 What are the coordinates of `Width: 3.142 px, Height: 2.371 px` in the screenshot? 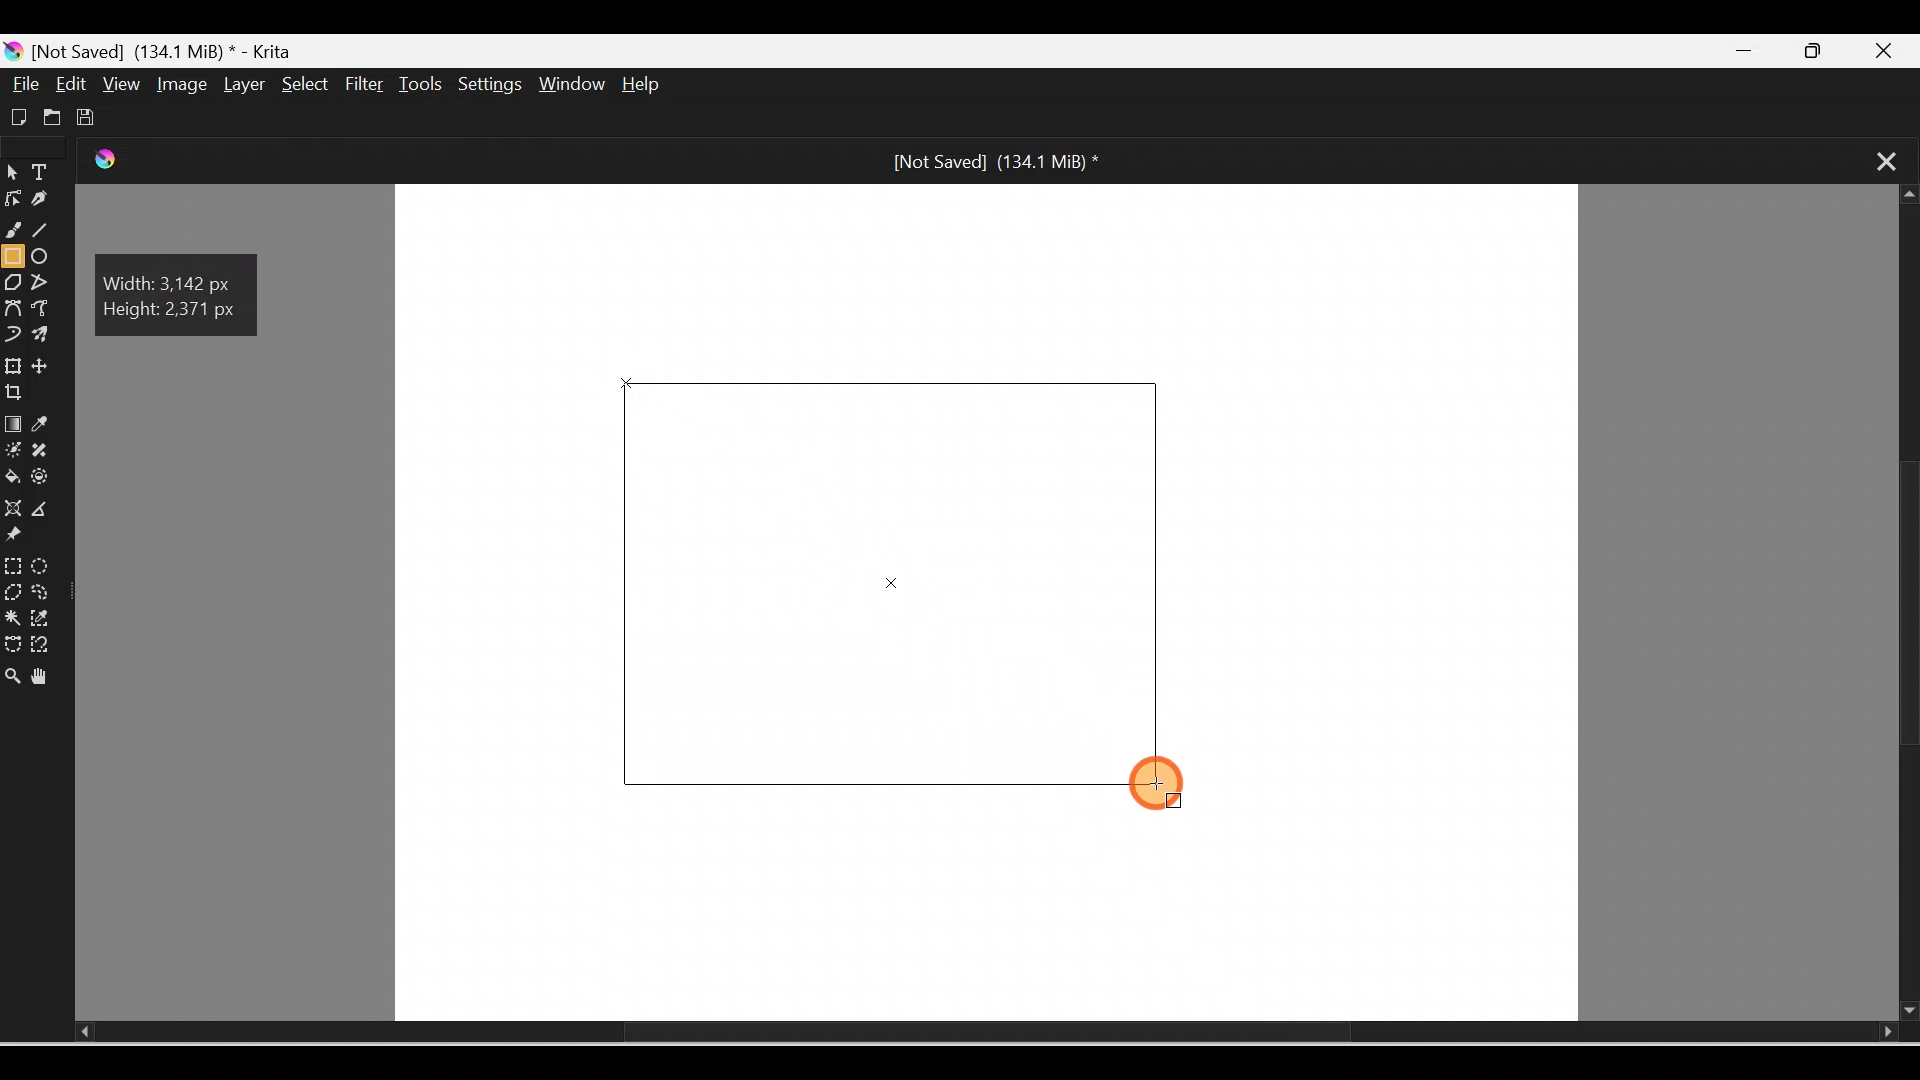 It's located at (182, 295).